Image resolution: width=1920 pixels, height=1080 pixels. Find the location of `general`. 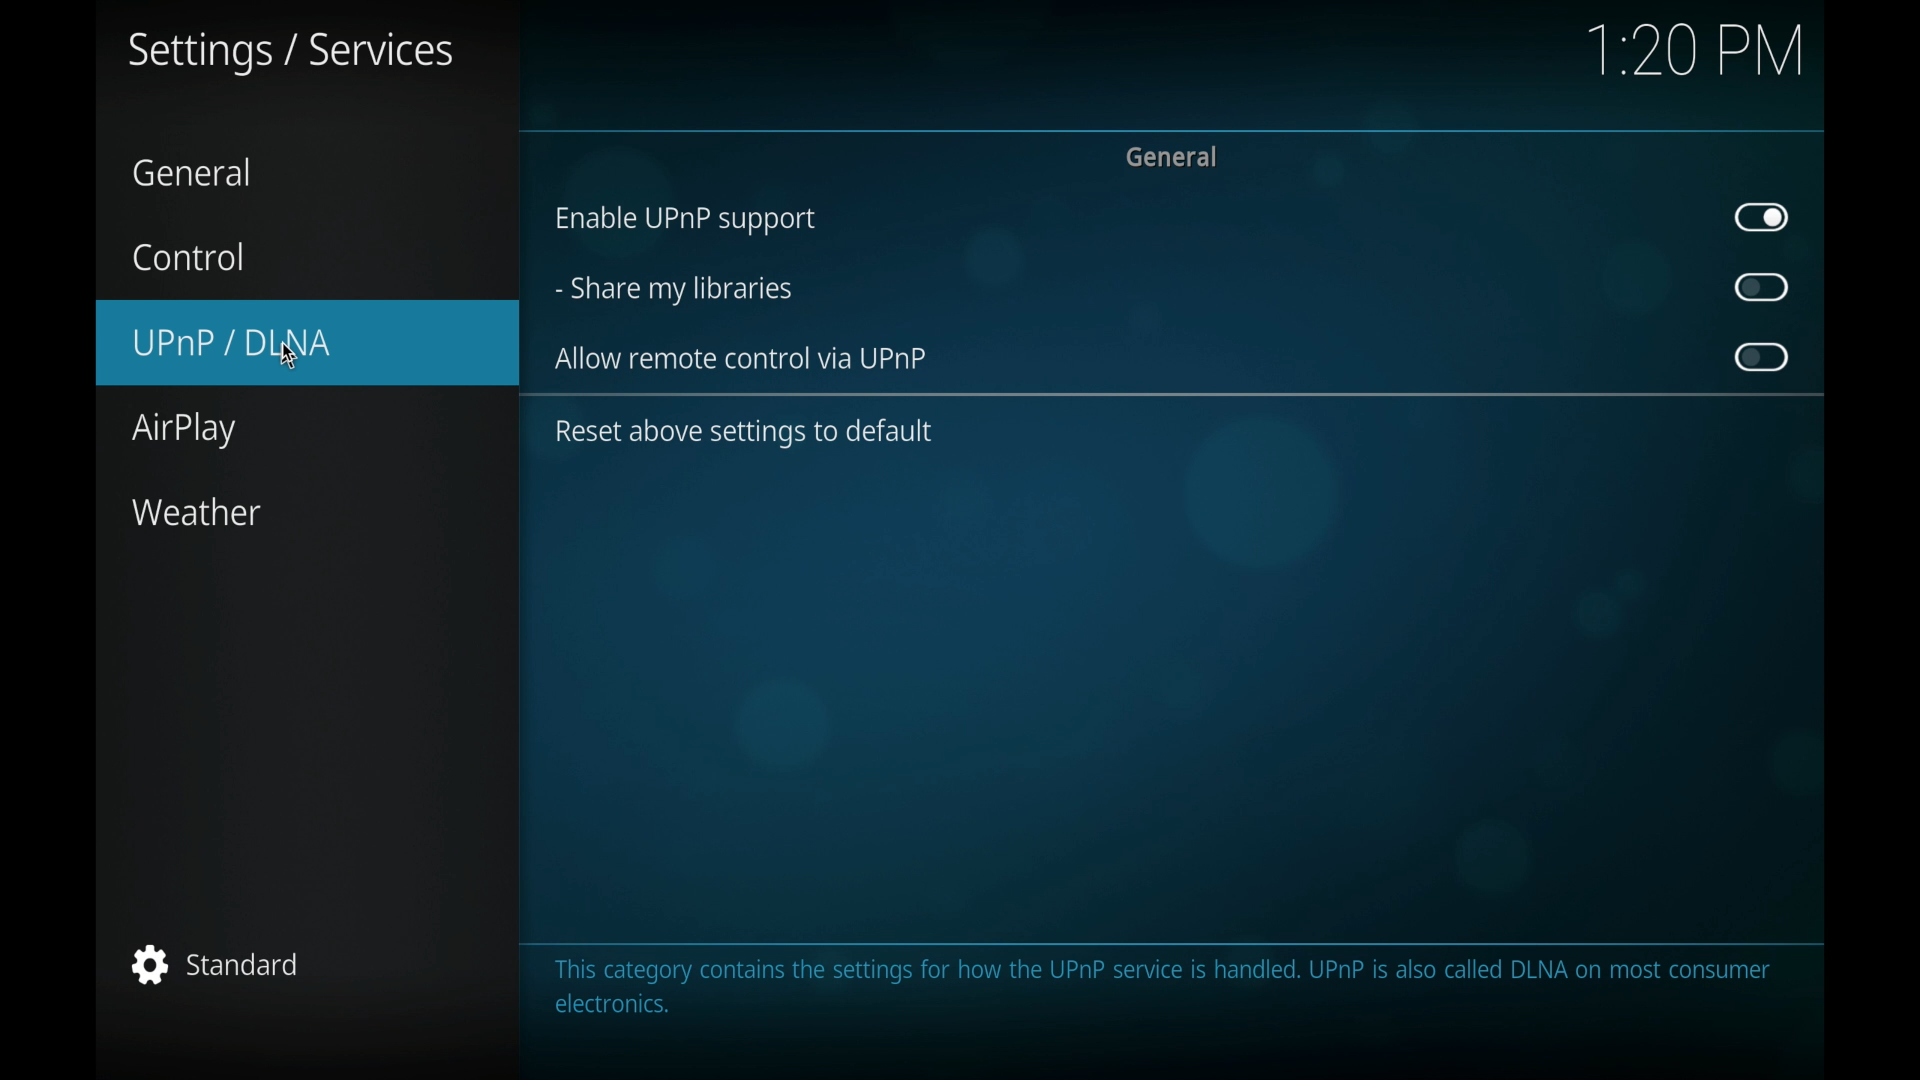

general is located at coordinates (1170, 156).